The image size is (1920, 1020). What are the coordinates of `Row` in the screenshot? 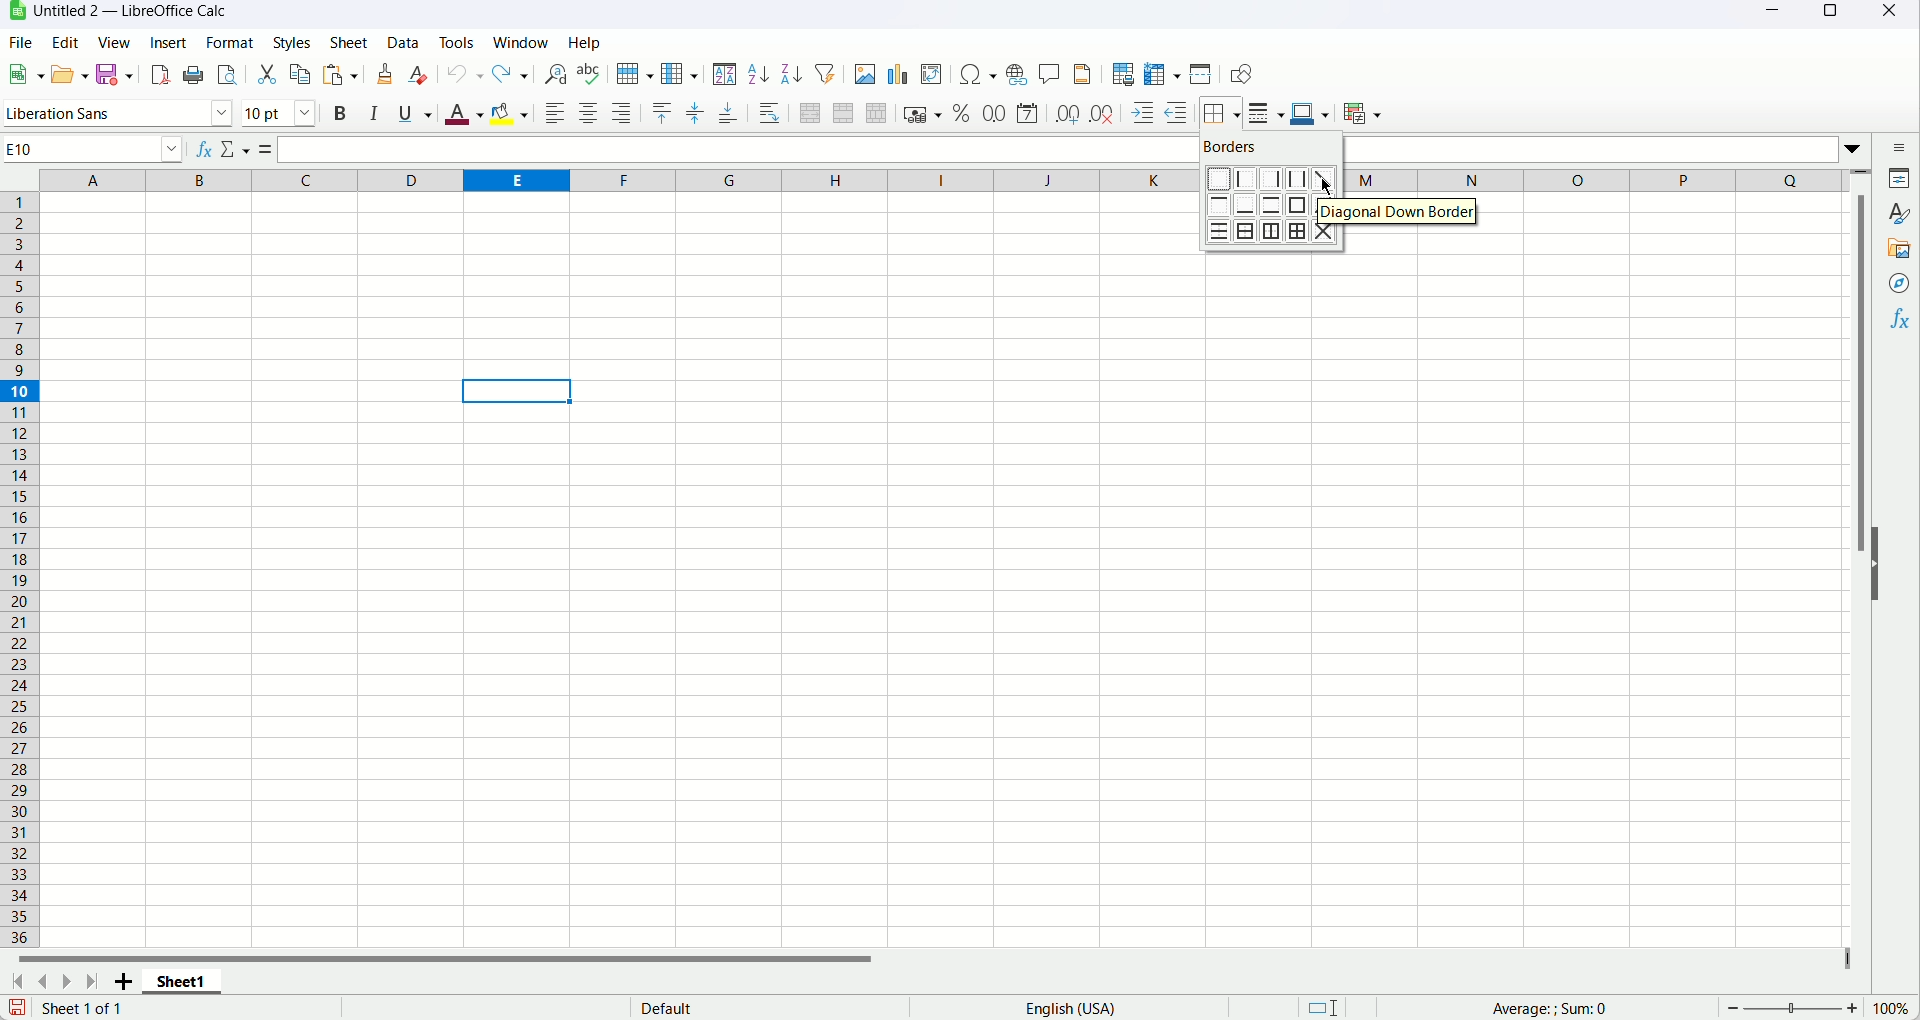 It's located at (633, 72).